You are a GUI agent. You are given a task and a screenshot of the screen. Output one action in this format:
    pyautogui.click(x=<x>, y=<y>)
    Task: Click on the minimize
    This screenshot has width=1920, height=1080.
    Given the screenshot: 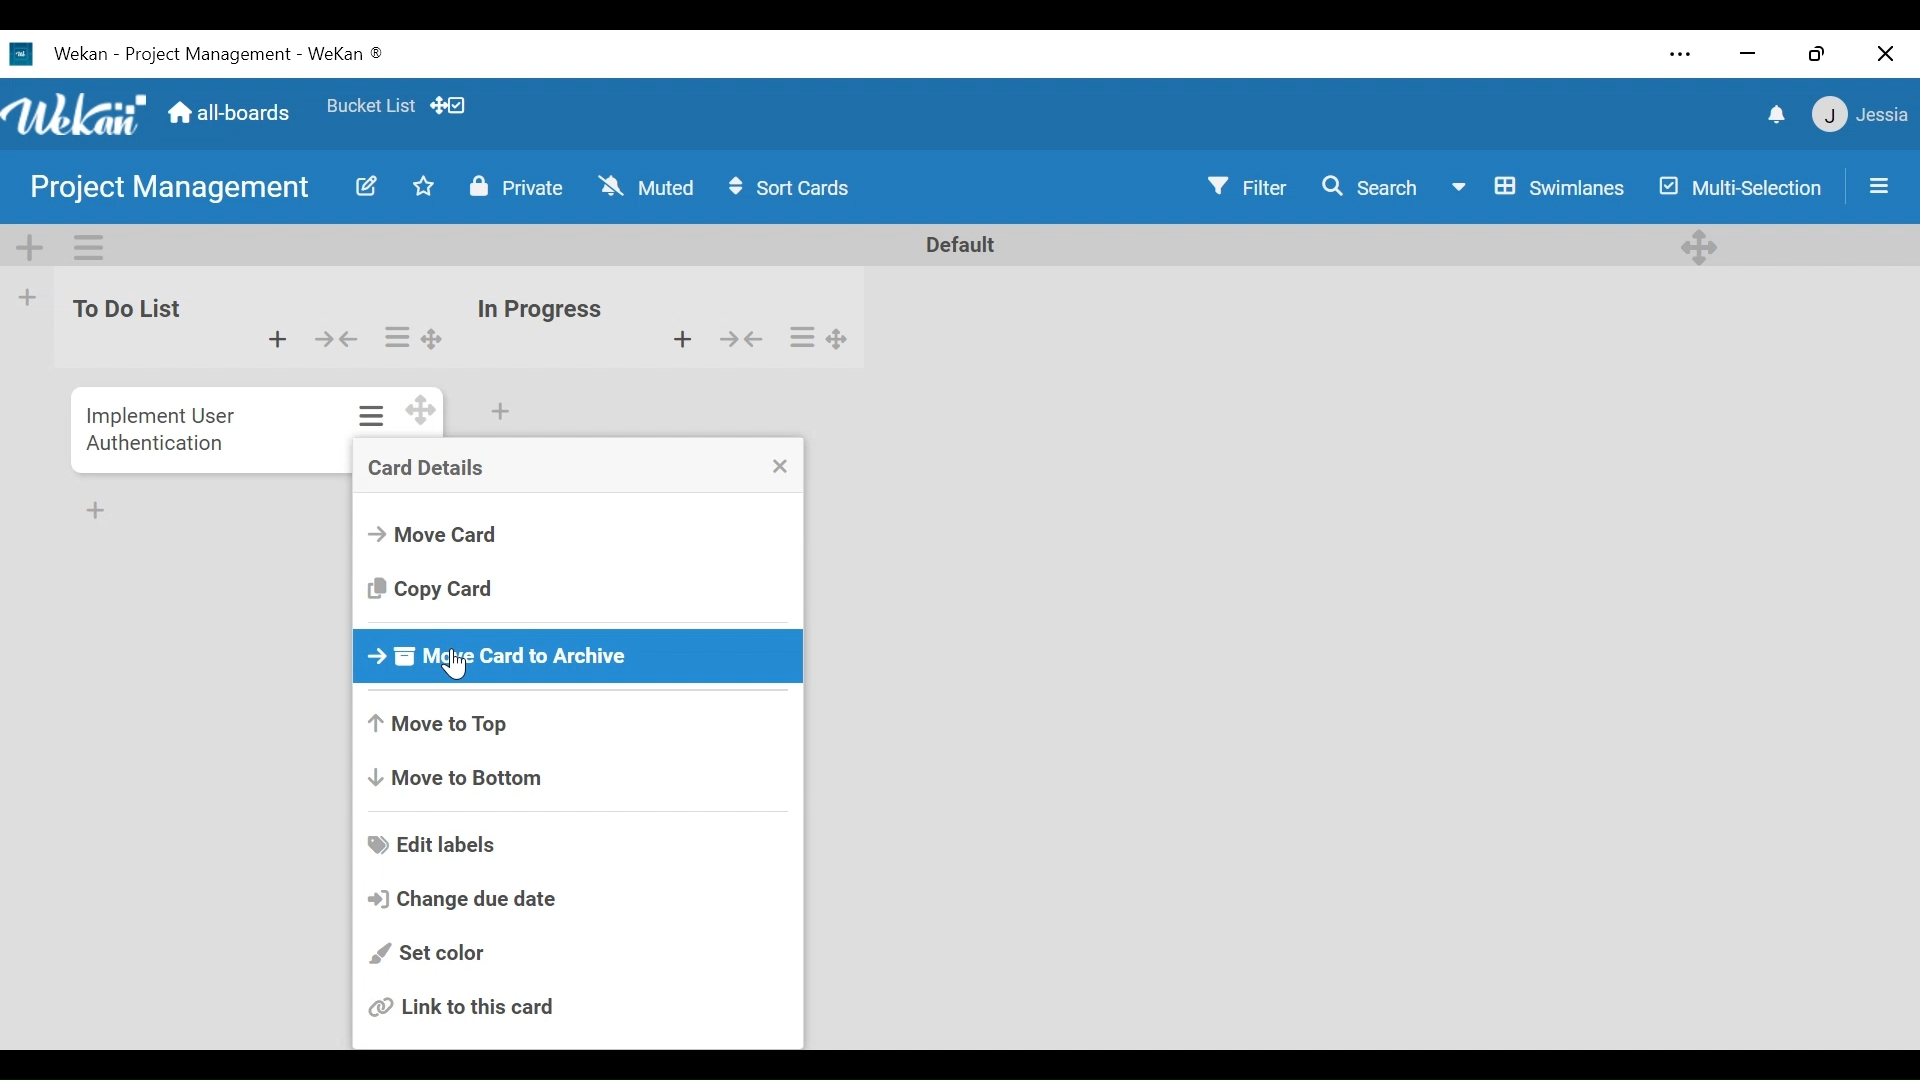 What is the action you would take?
    pyautogui.click(x=1747, y=56)
    